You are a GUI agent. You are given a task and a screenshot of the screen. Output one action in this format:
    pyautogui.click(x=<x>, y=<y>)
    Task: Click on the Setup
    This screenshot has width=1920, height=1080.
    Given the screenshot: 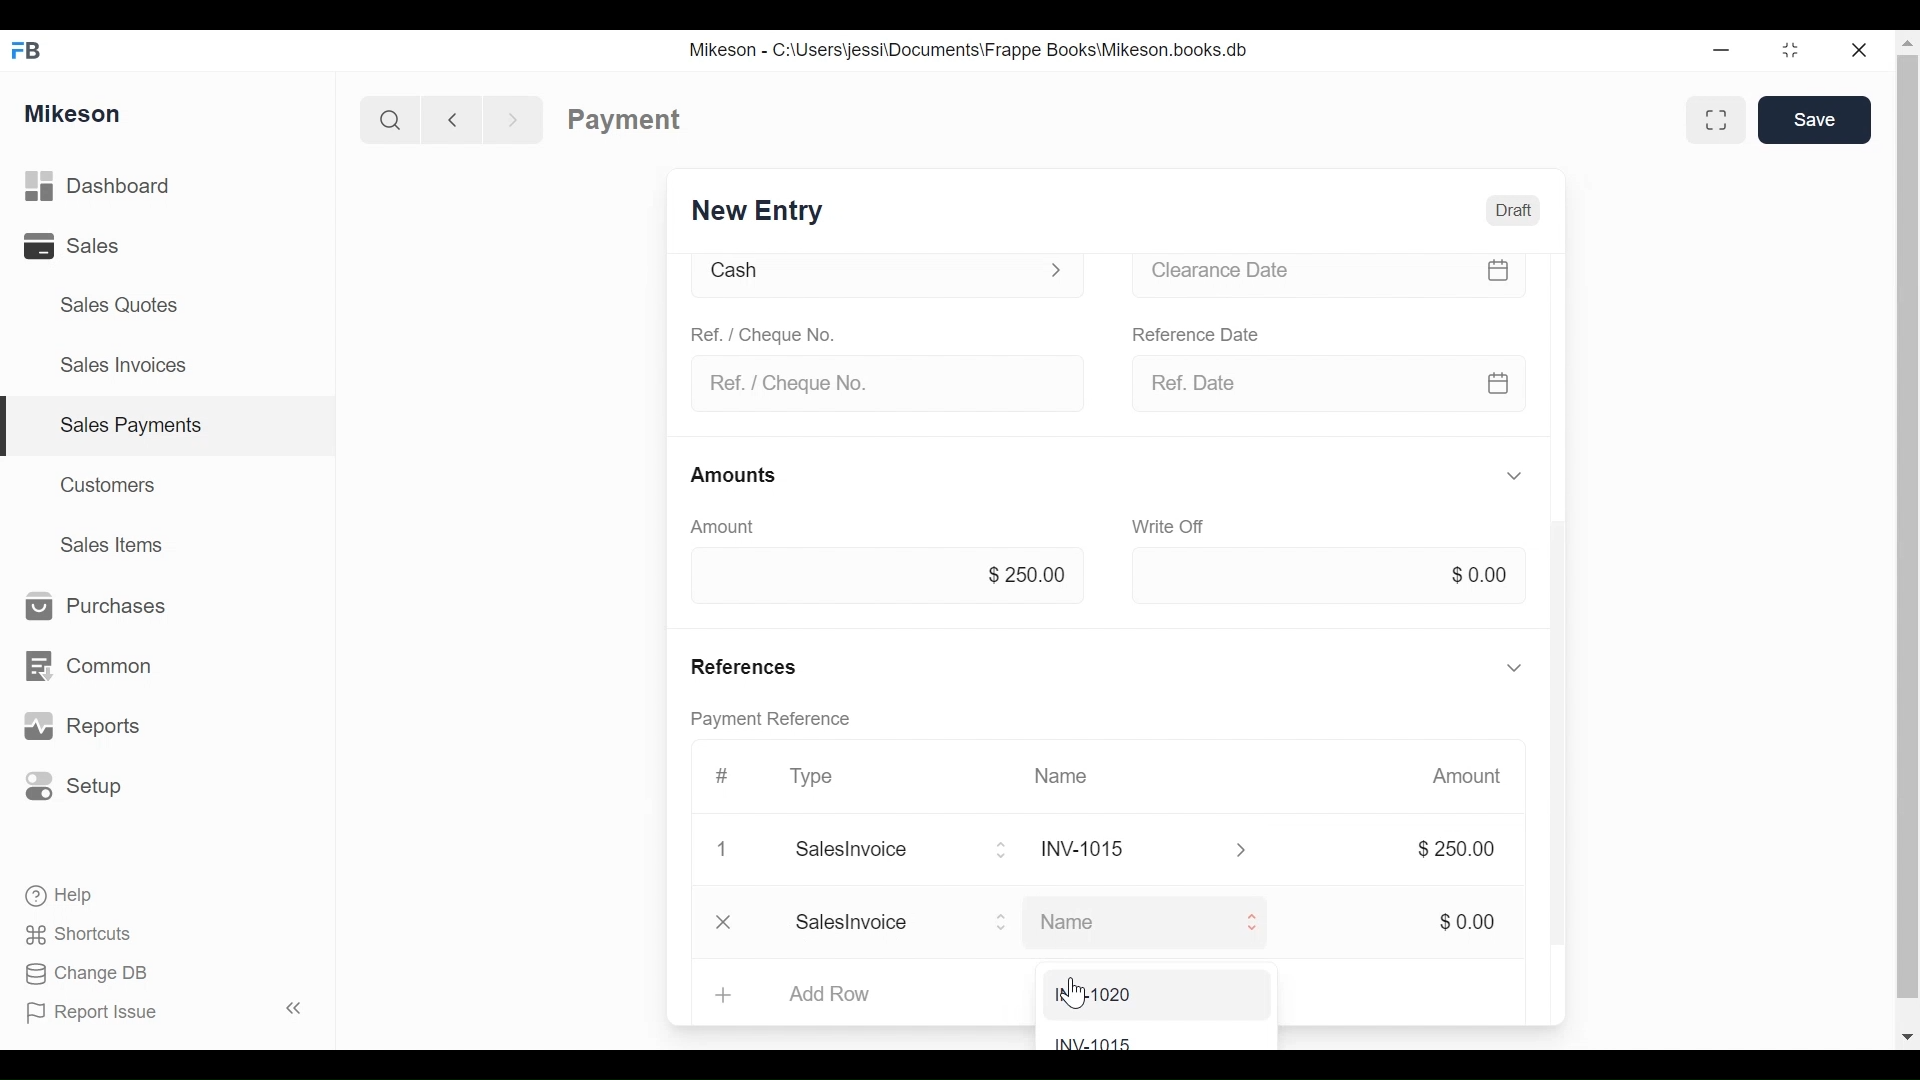 What is the action you would take?
    pyautogui.click(x=80, y=787)
    